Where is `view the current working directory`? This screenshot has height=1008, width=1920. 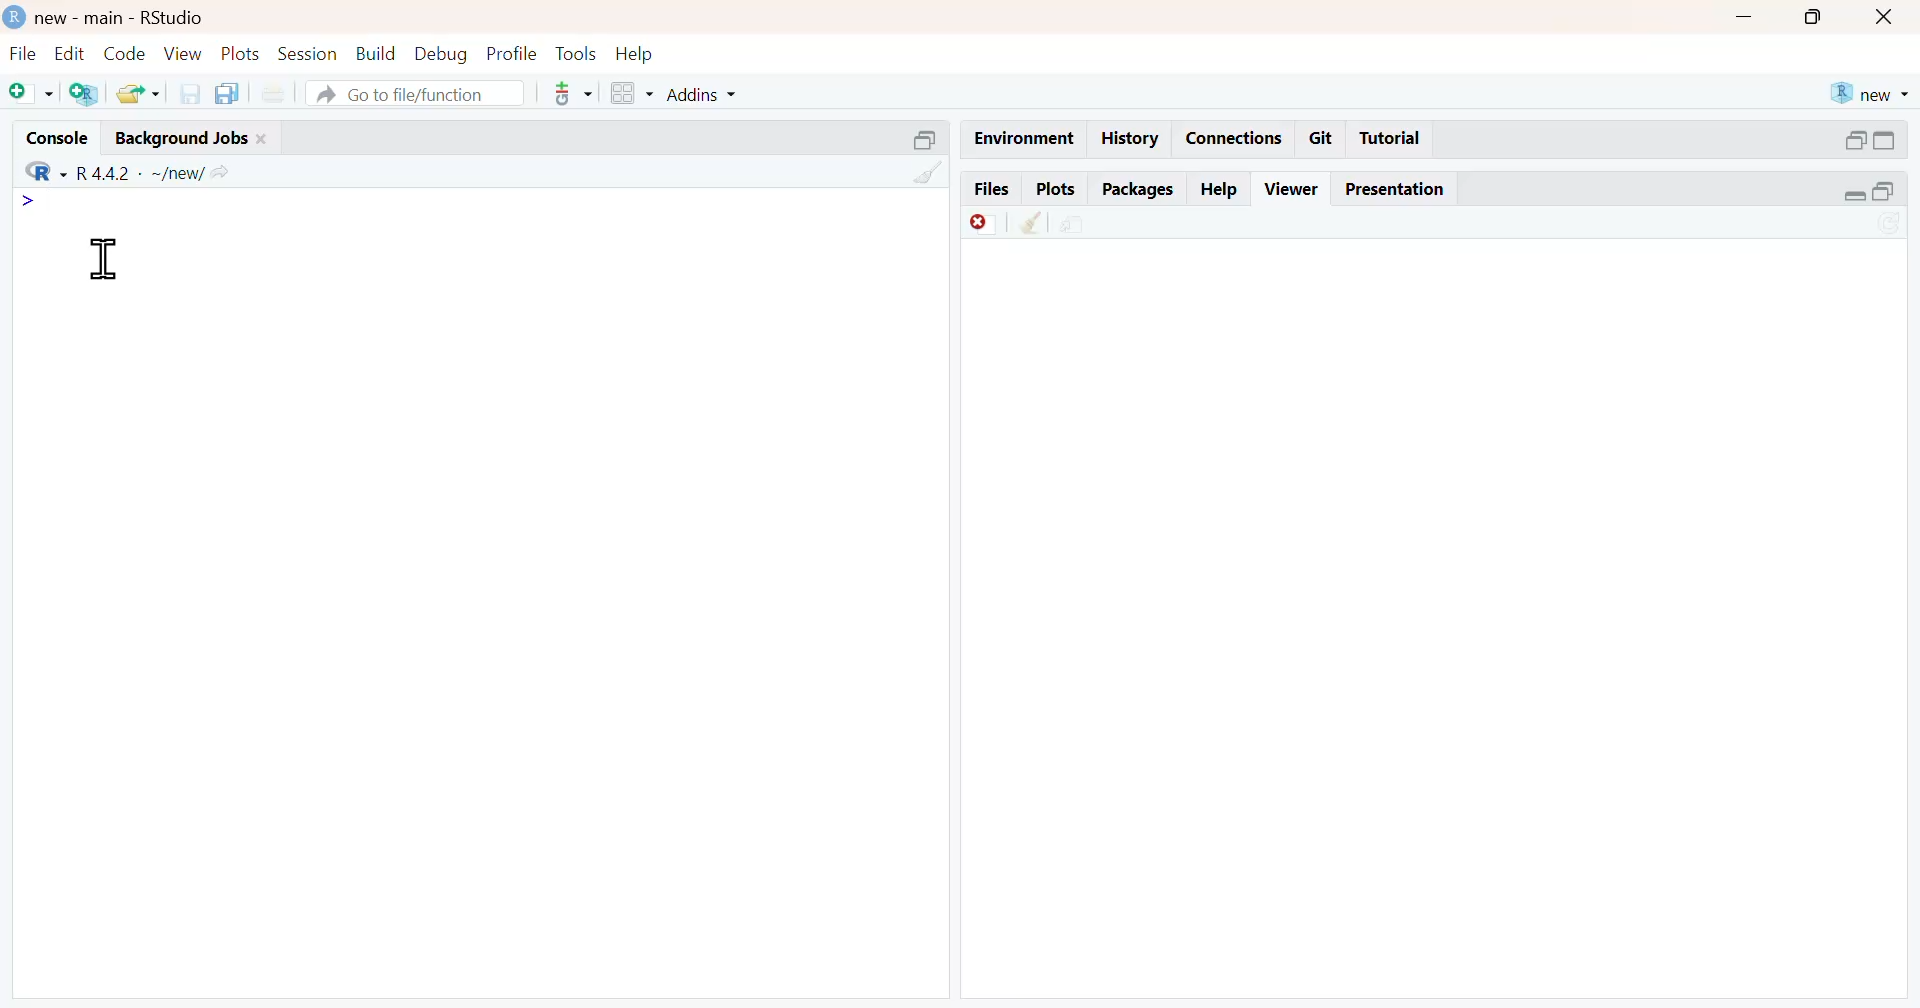 view the current working directory is located at coordinates (221, 174).